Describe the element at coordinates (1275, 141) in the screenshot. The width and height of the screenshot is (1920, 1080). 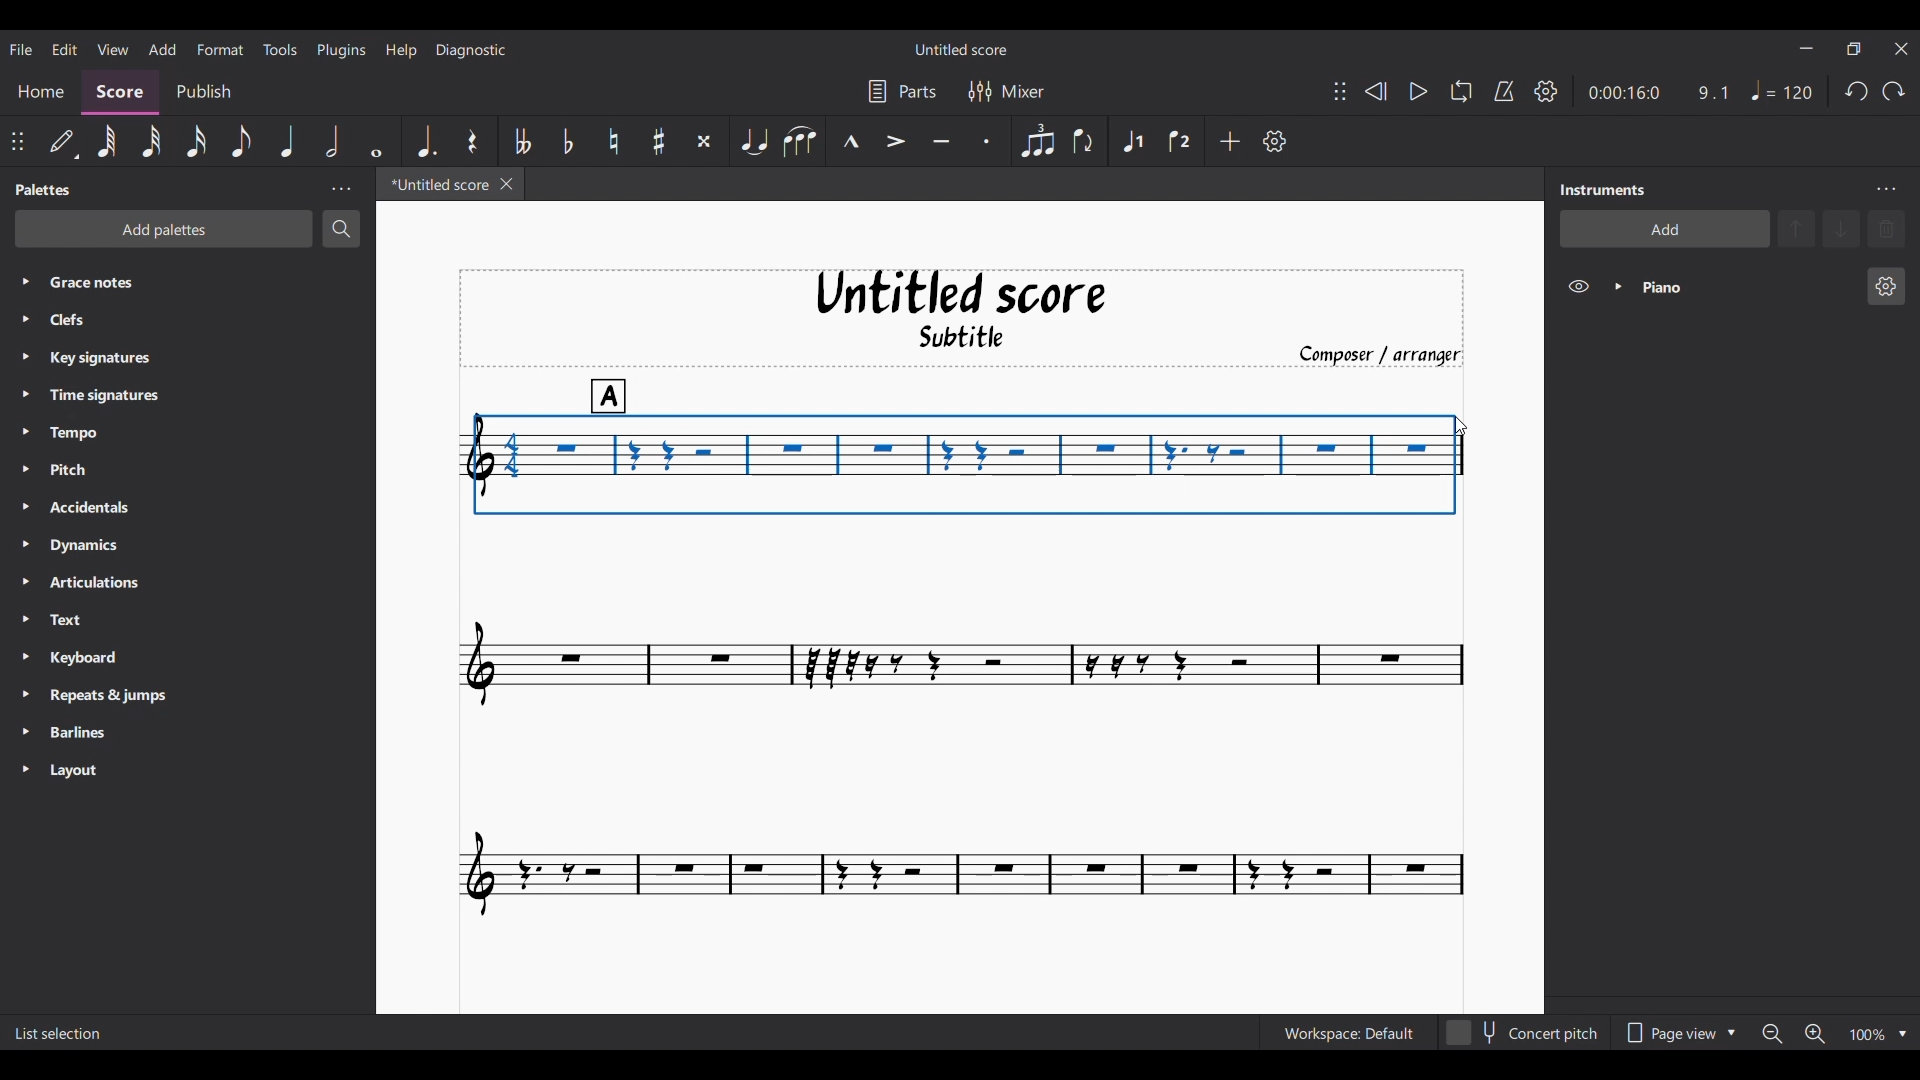
I see `Customize toolbar` at that location.